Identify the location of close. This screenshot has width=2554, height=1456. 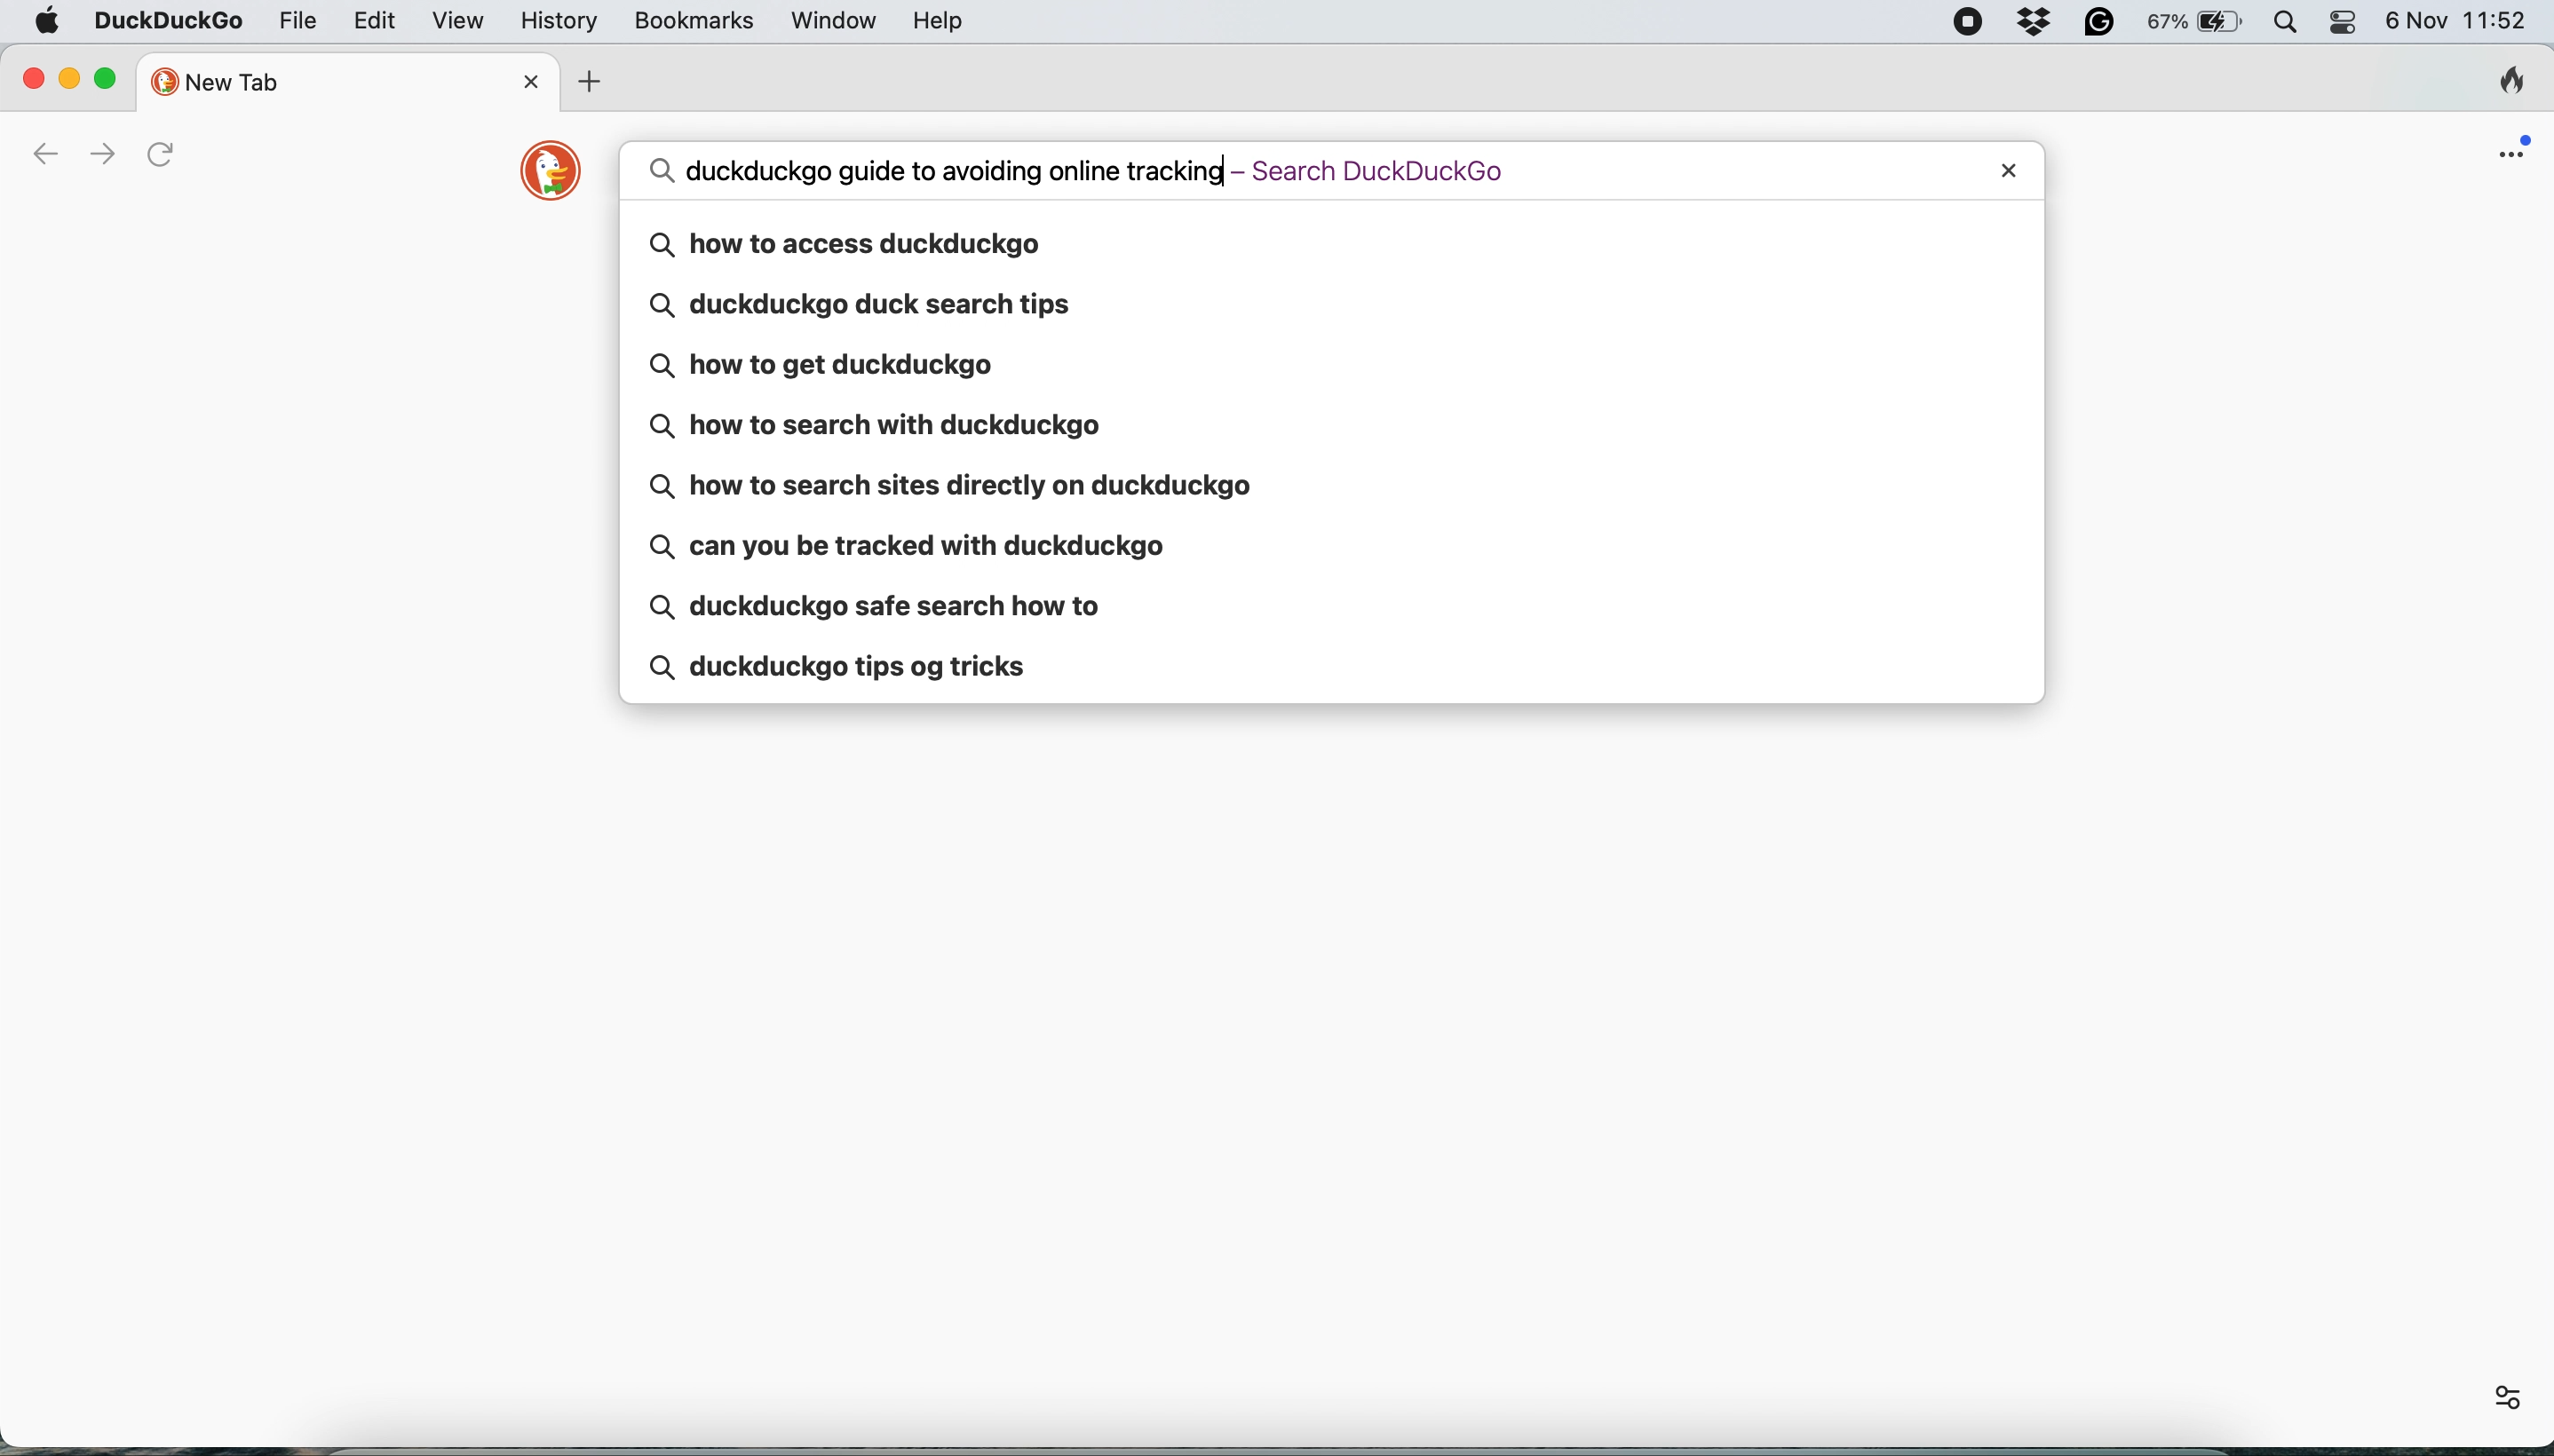
(28, 79).